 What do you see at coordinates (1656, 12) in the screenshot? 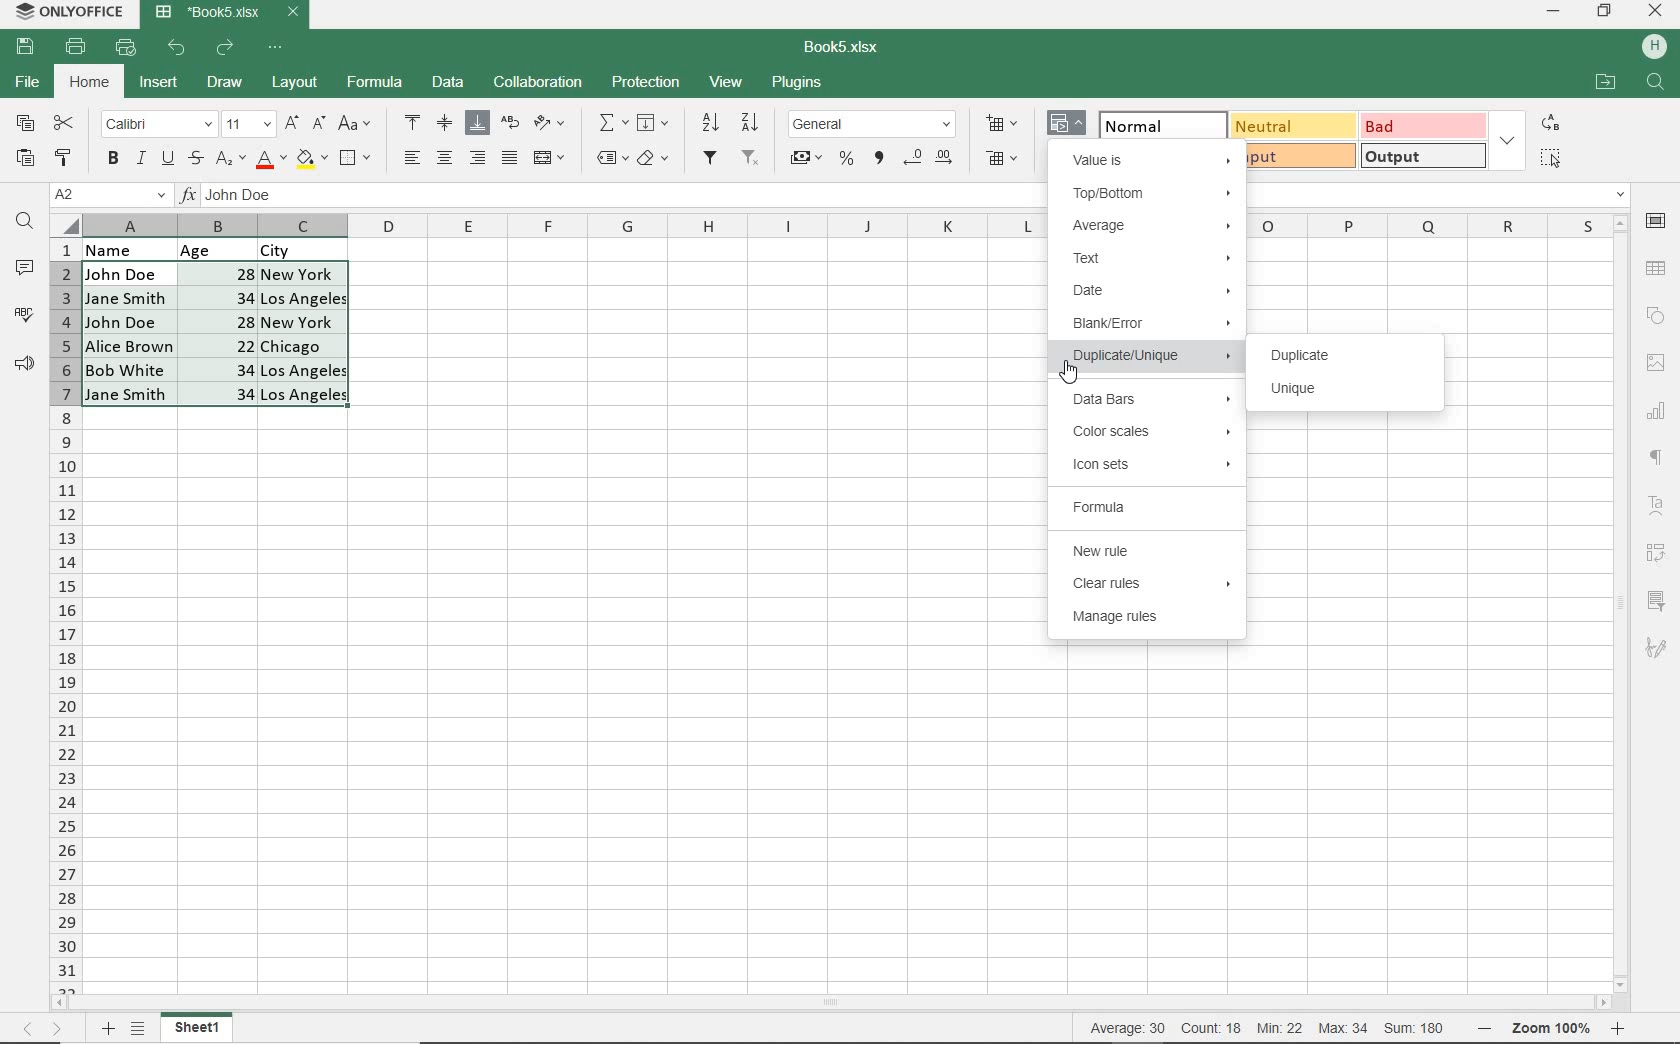
I see `CLOSE` at bounding box center [1656, 12].